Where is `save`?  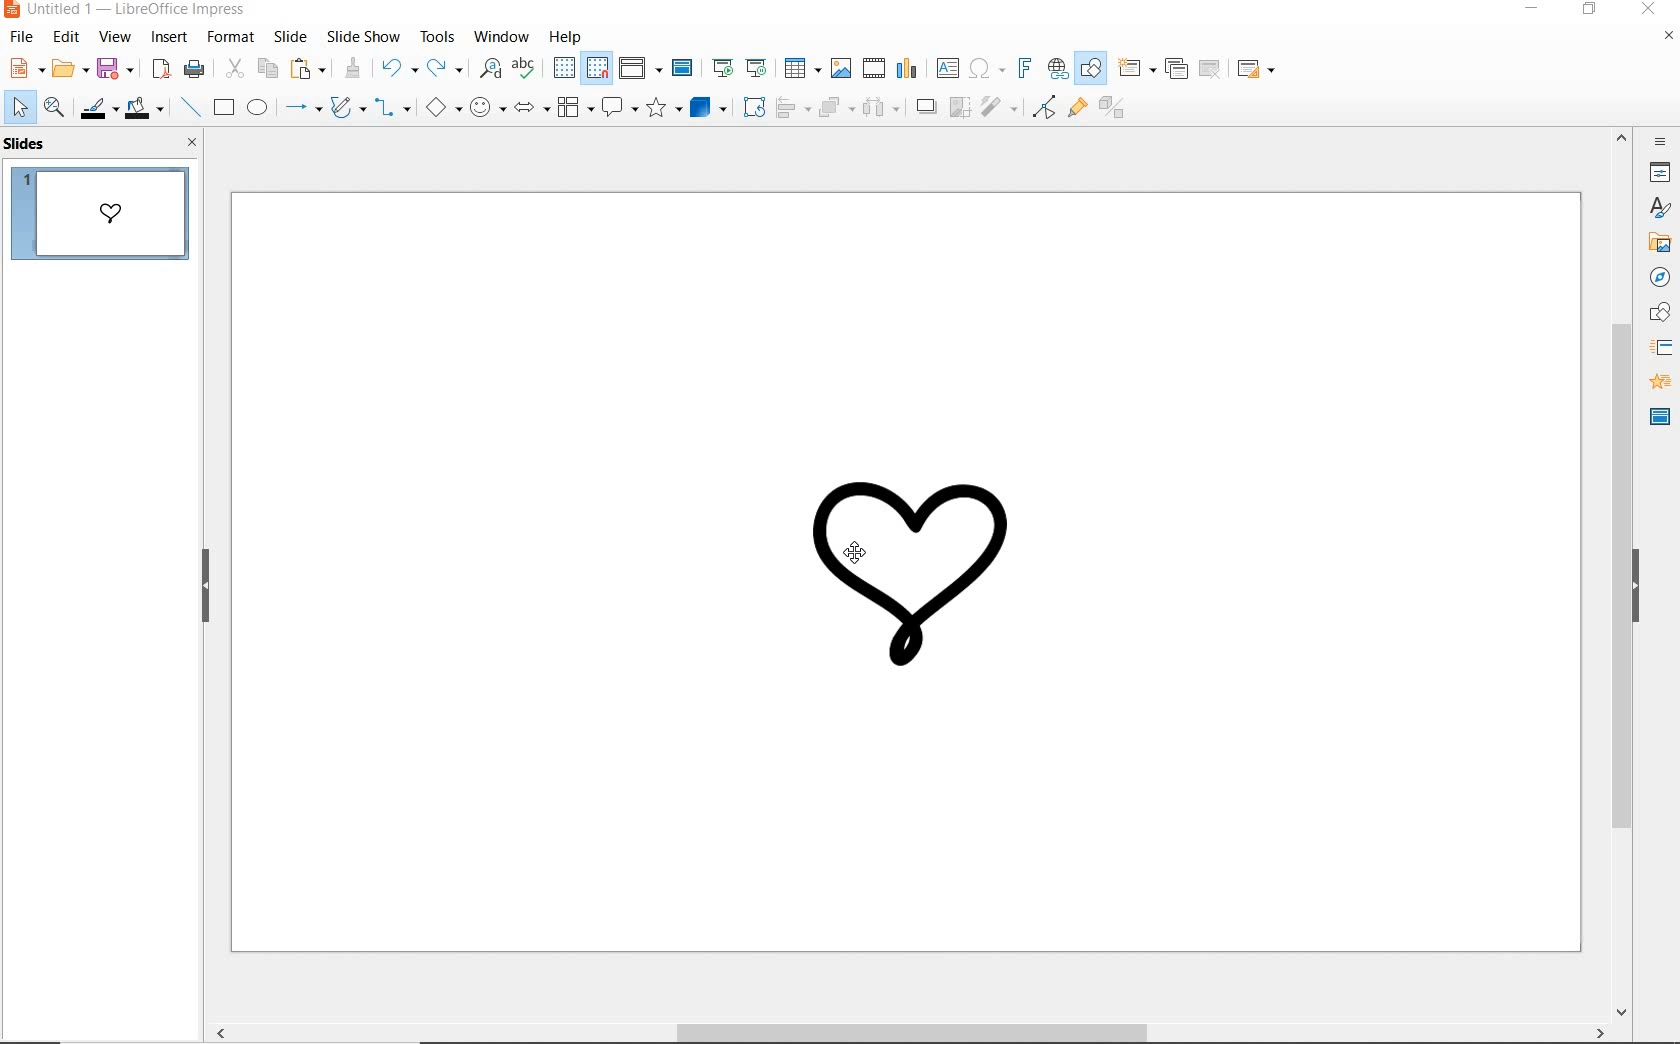
save is located at coordinates (116, 69).